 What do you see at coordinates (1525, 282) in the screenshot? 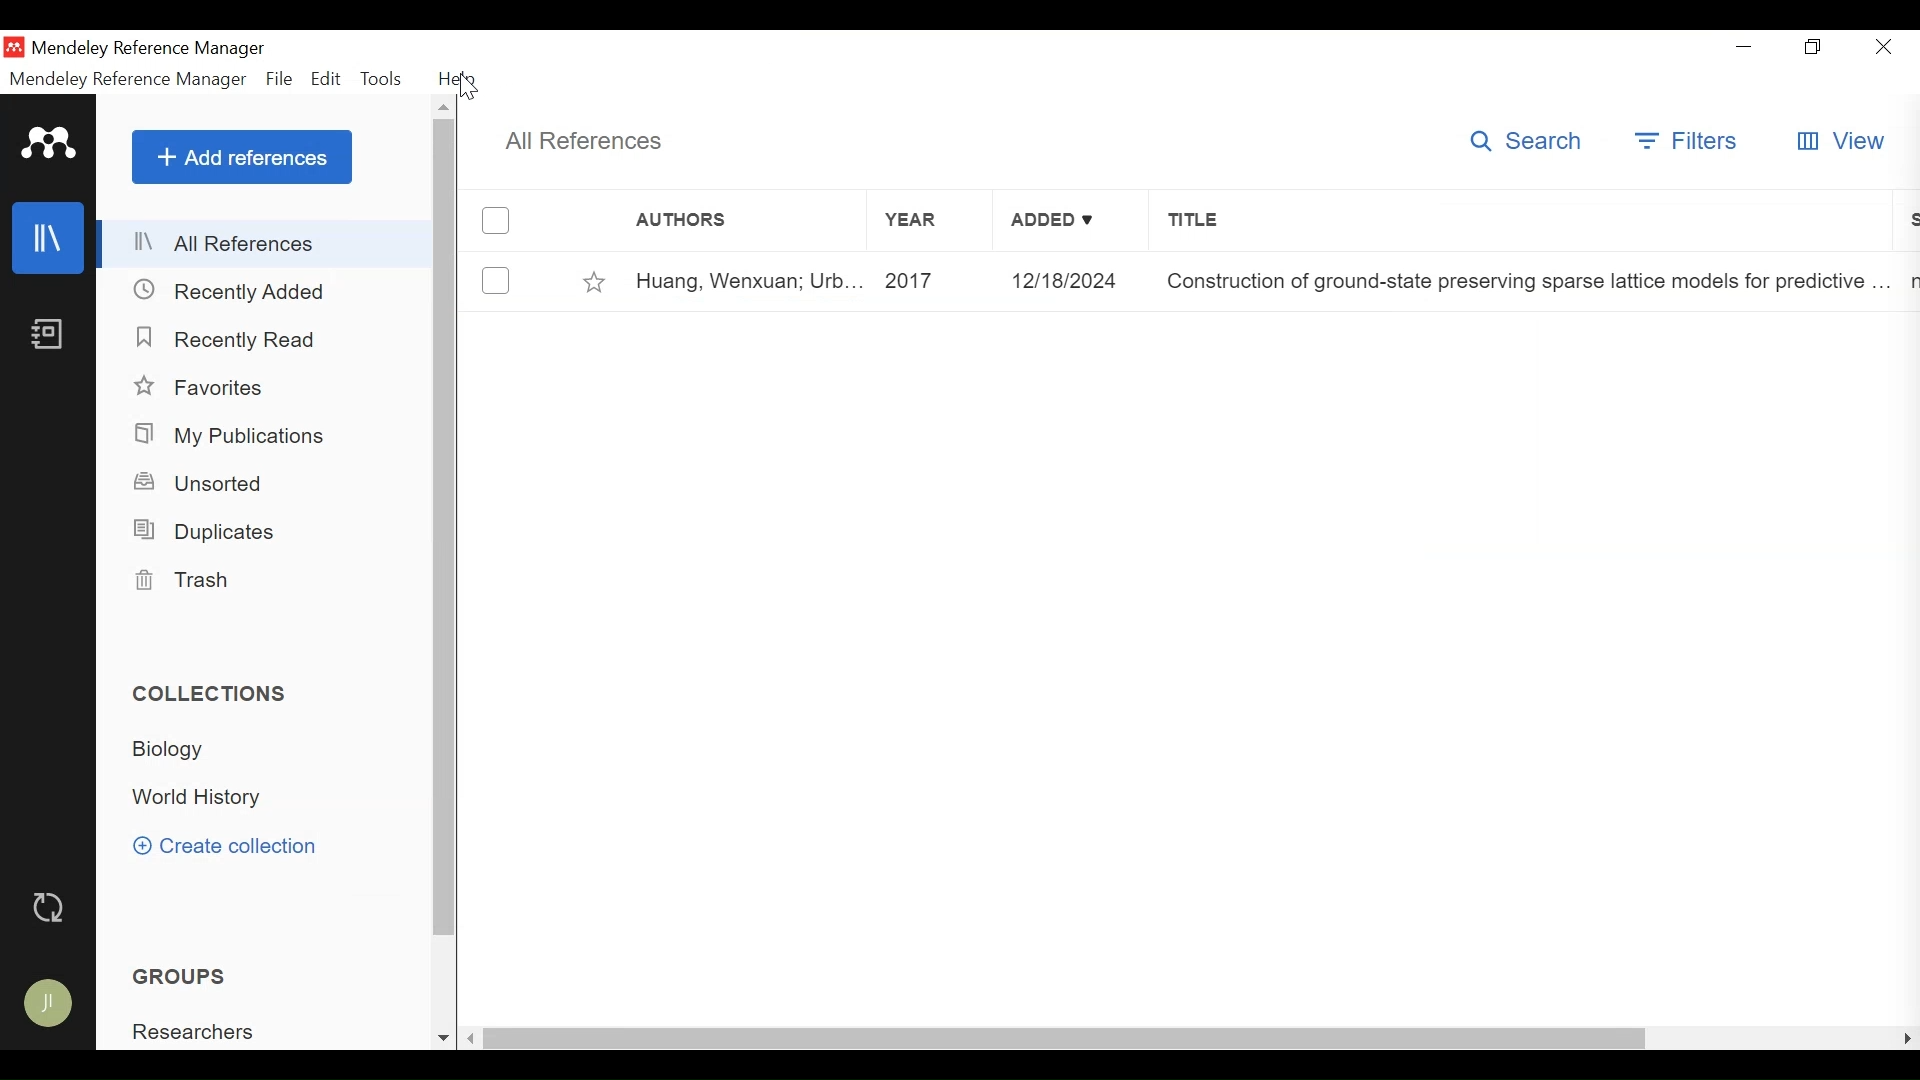
I see `Title` at bounding box center [1525, 282].